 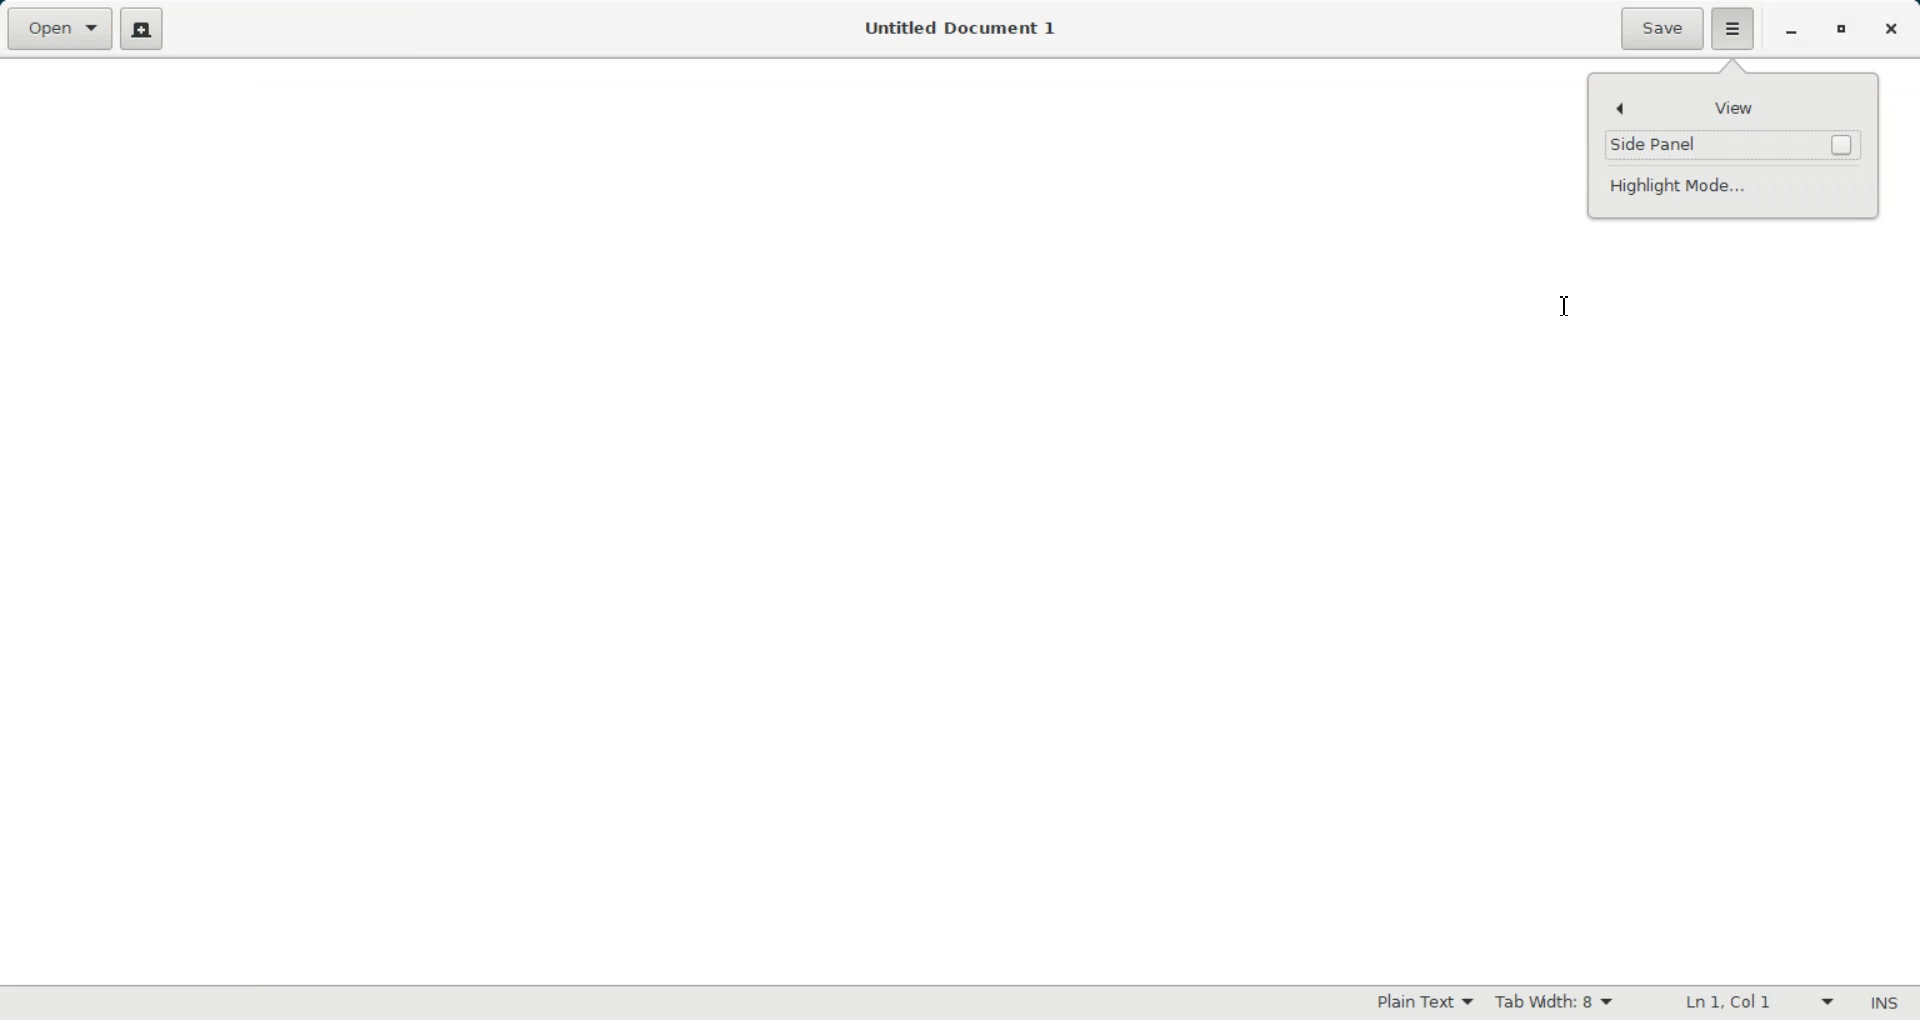 What do you see at coordinates (56, 26) in the screenshot?
I see `Open a file` at bounding box center [56, 26].